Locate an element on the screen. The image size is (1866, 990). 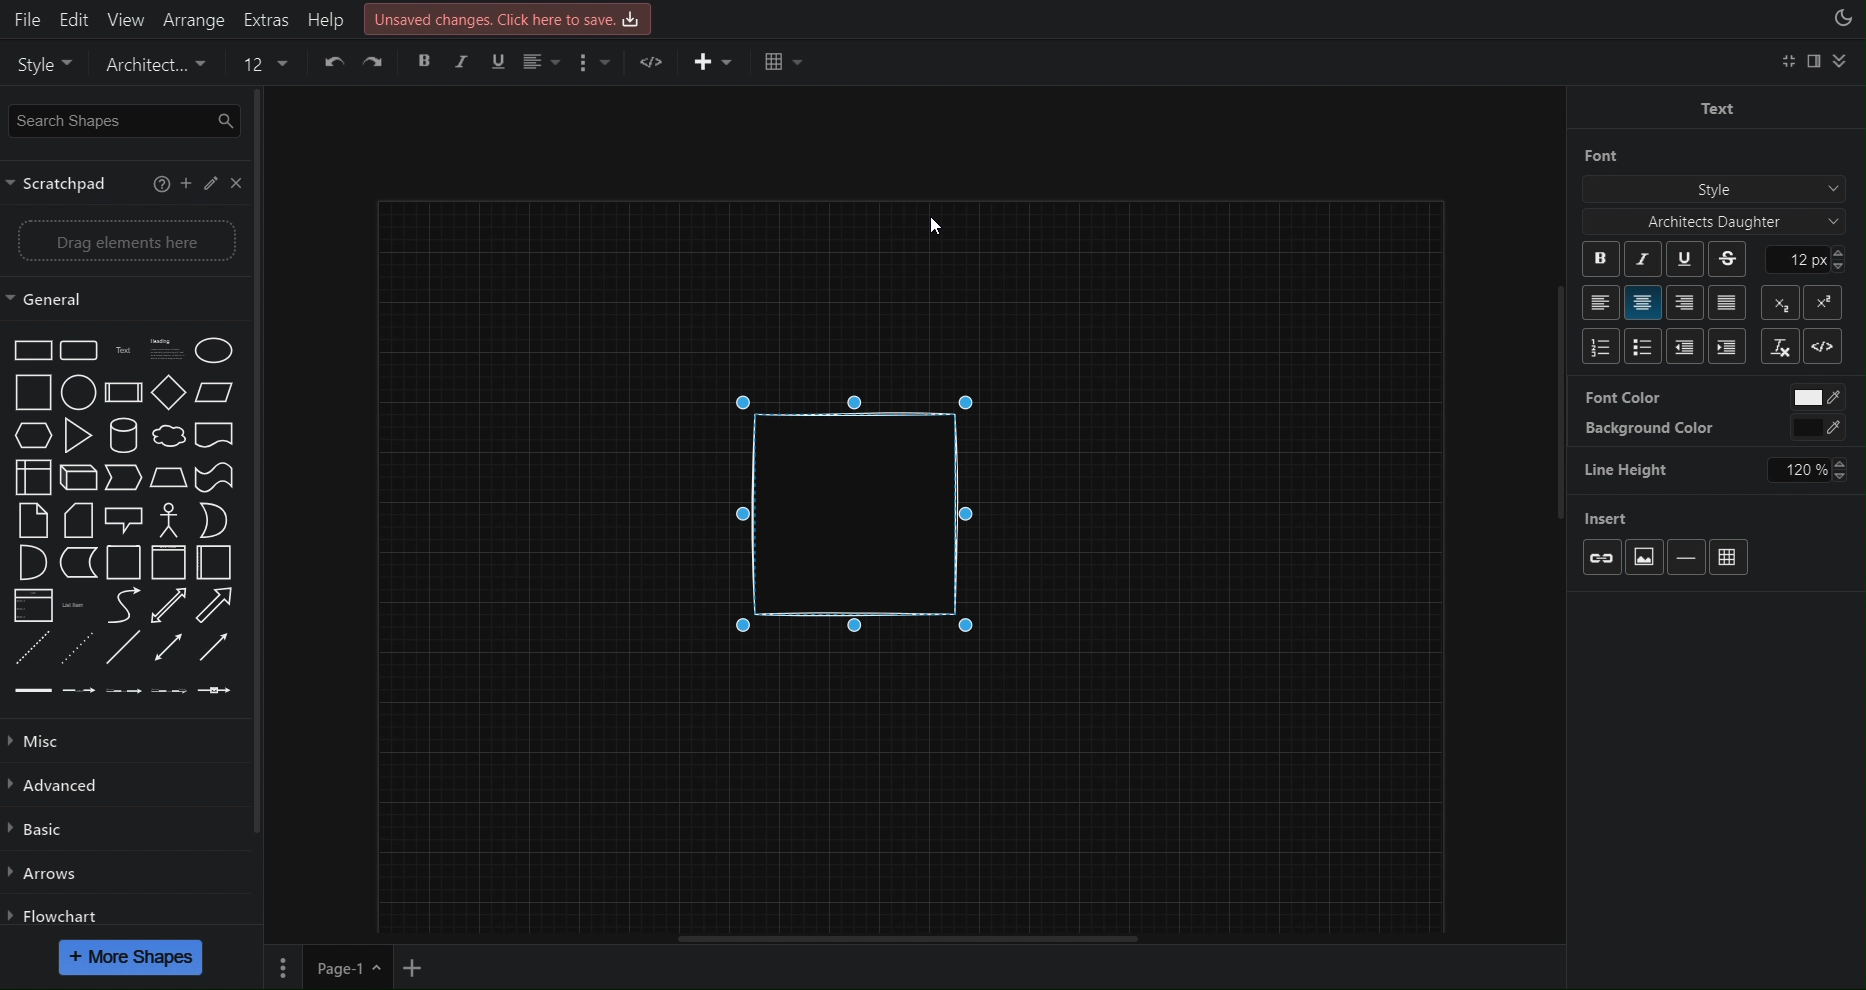
Divide is located at coordinates (1691, 555).